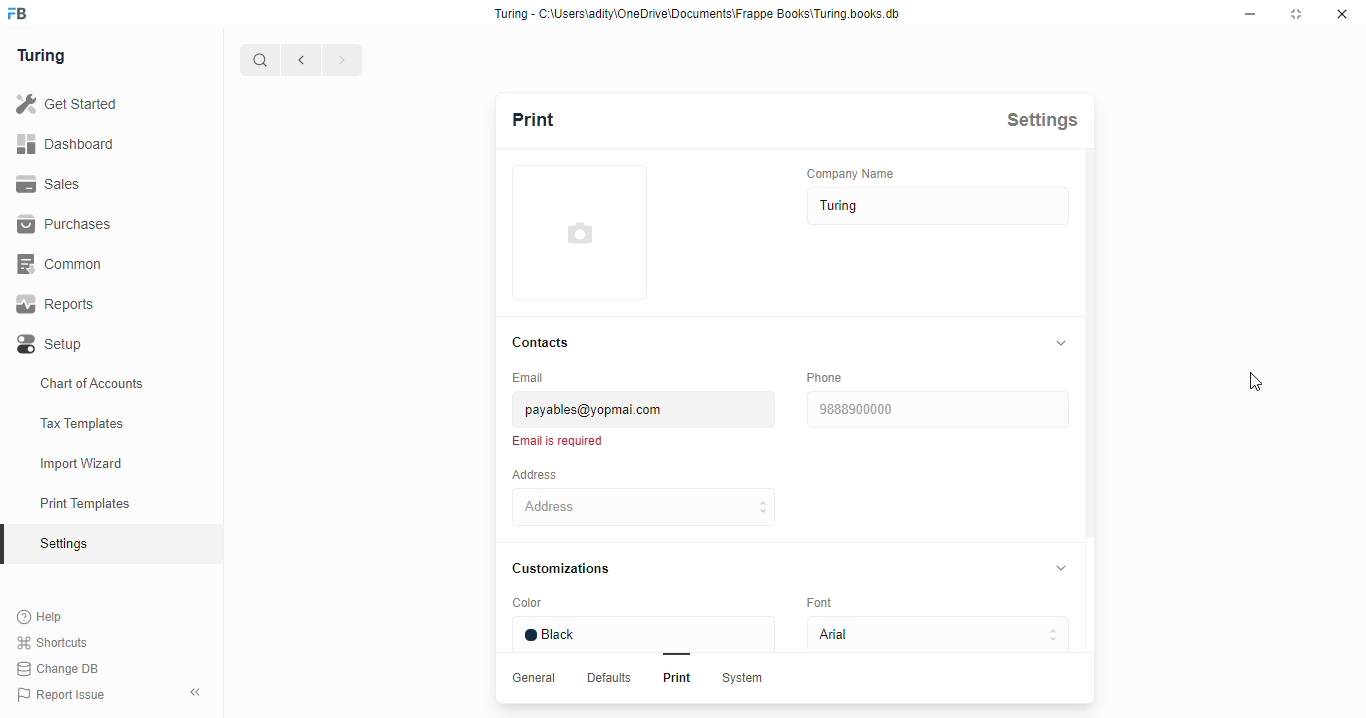 The image size is (1366, 718). I want to click on General, so click(537, 678).